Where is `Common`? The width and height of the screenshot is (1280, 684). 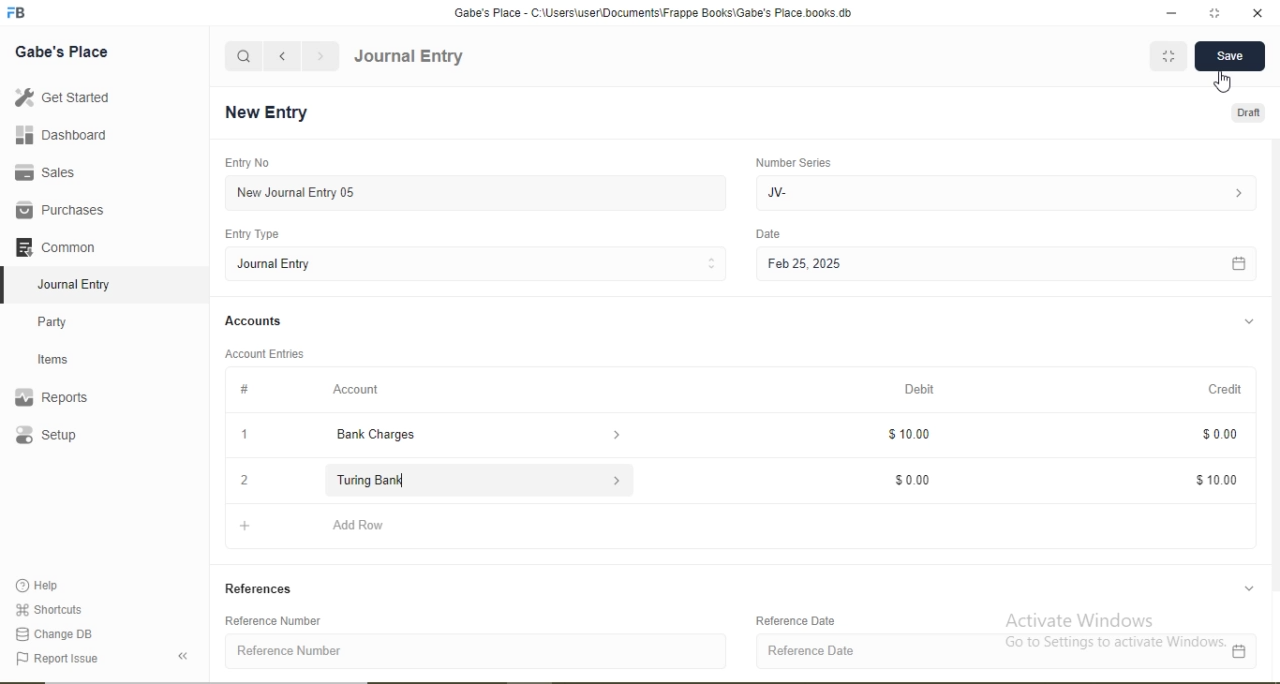
Common is located at coordinates (60, 245).